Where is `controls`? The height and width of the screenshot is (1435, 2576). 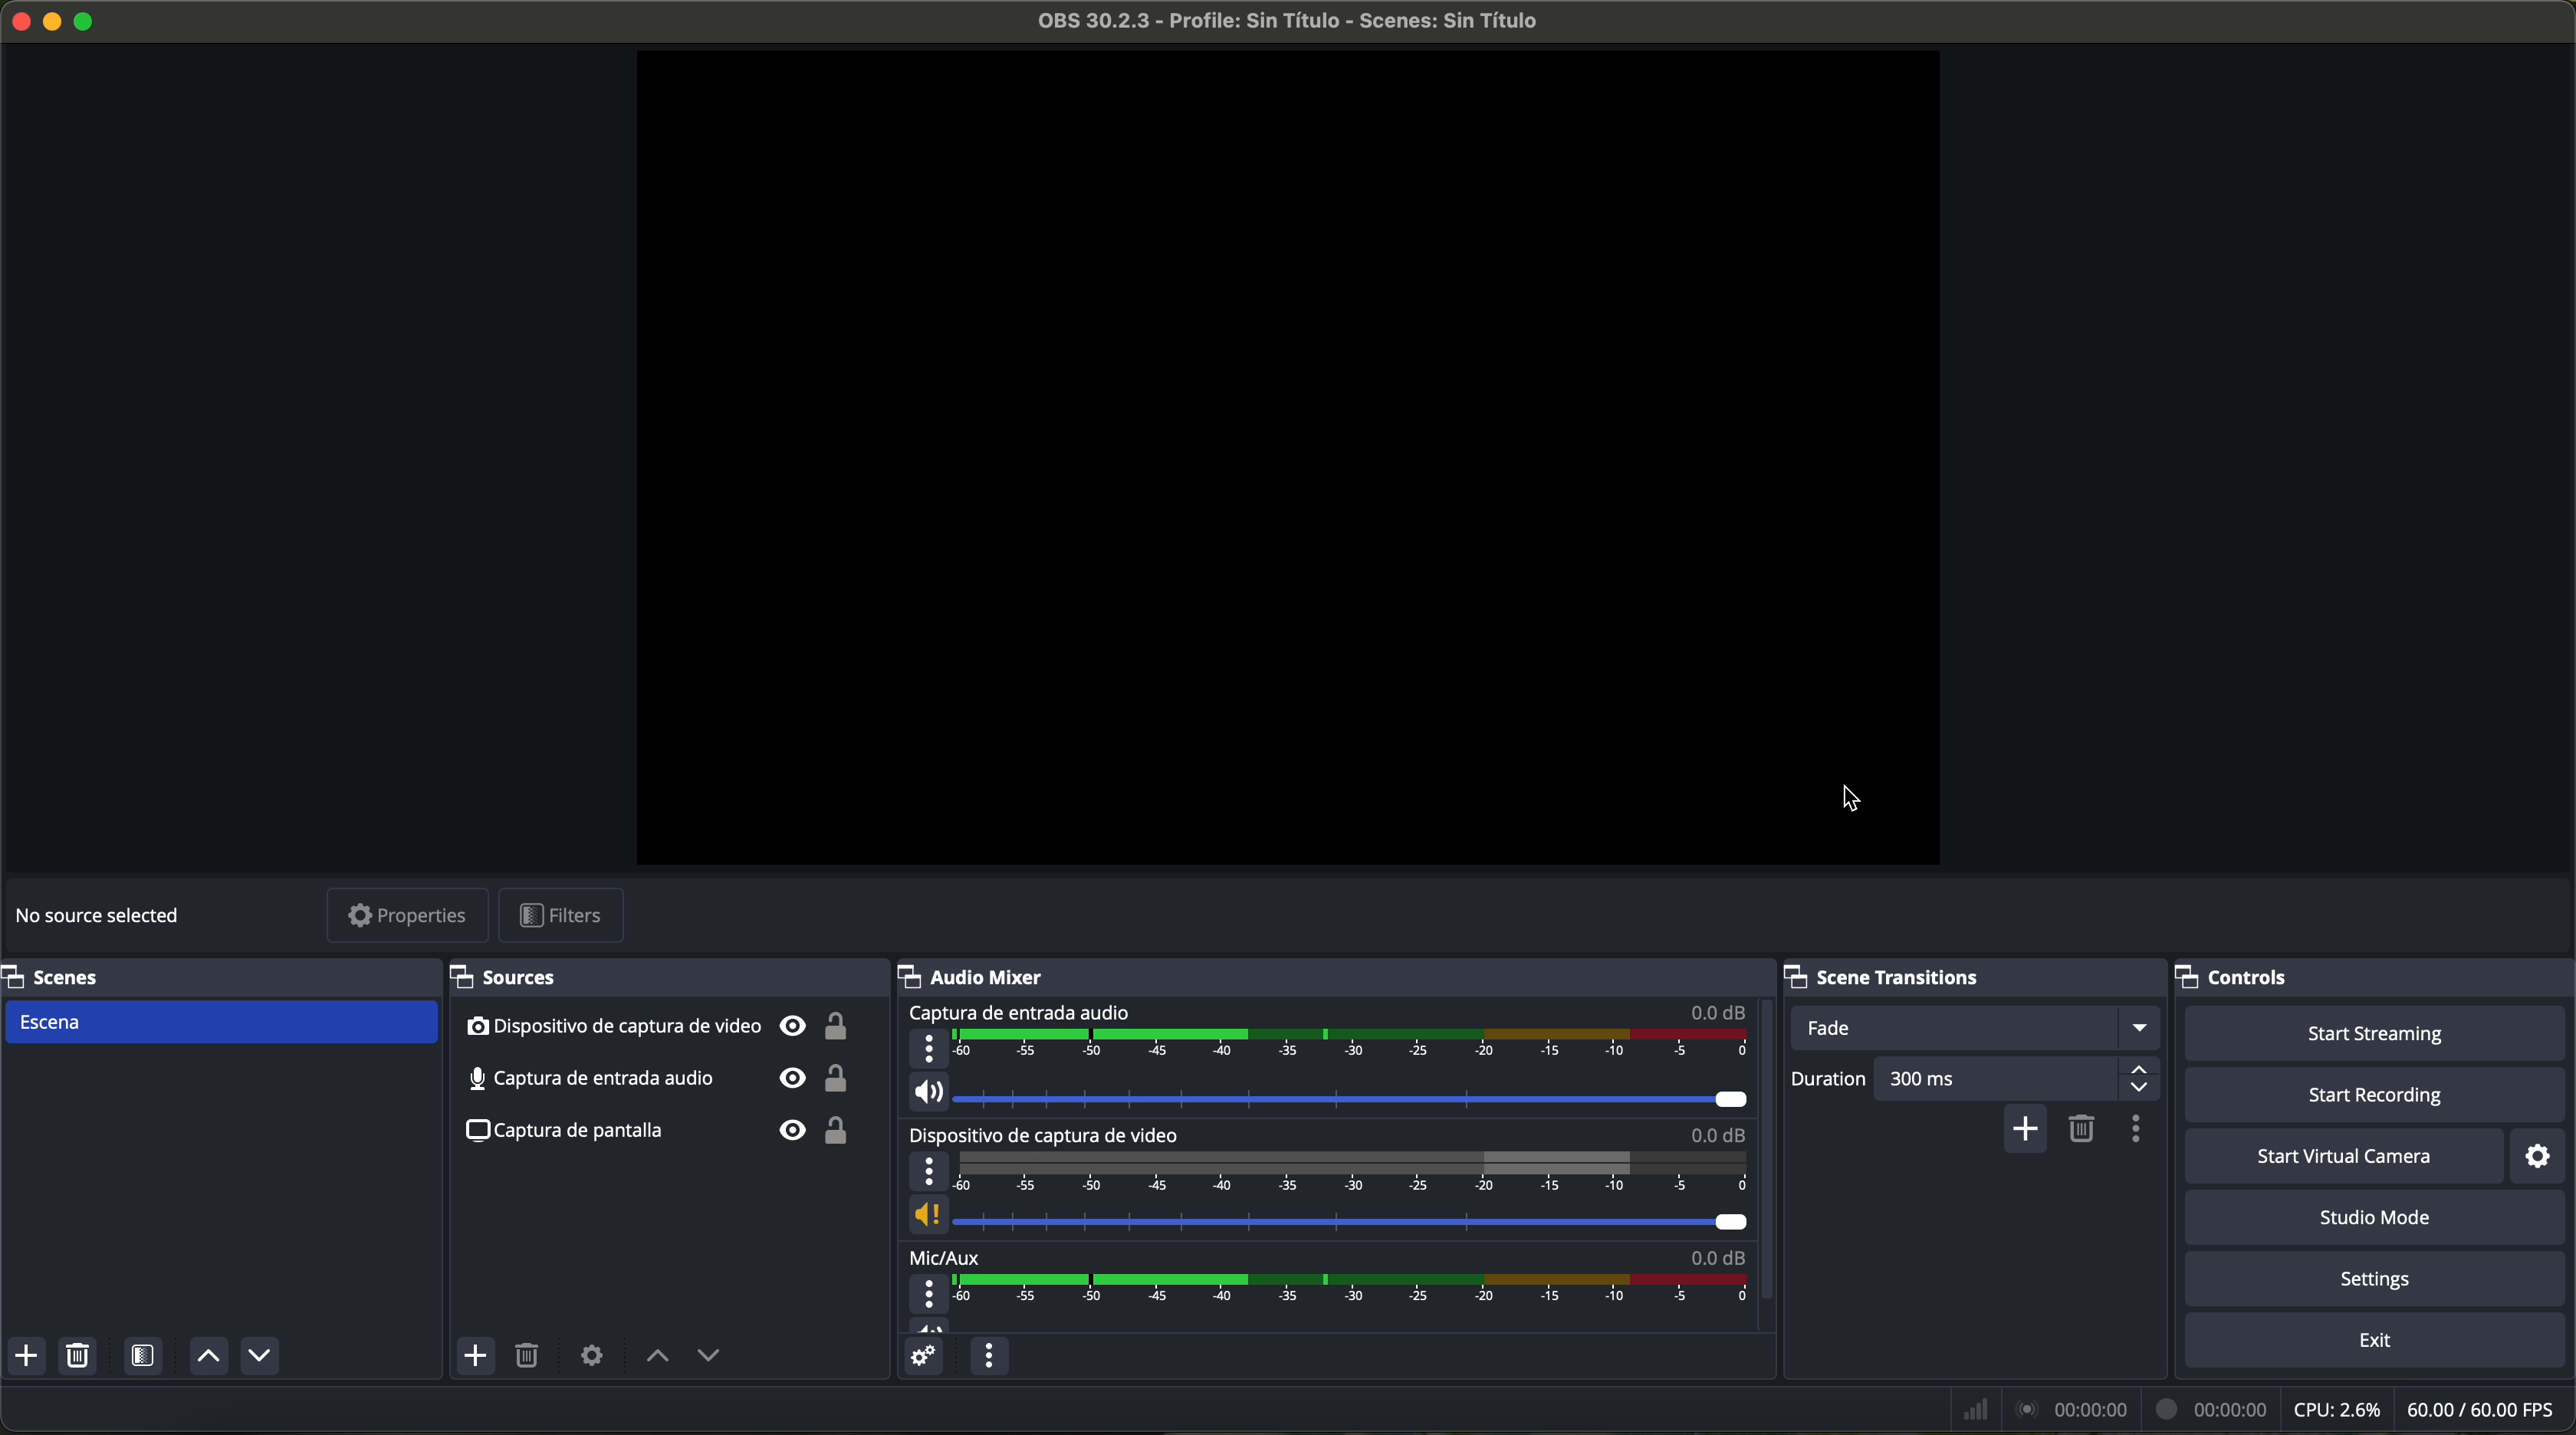 controls is located at coordinates (2375, 978).